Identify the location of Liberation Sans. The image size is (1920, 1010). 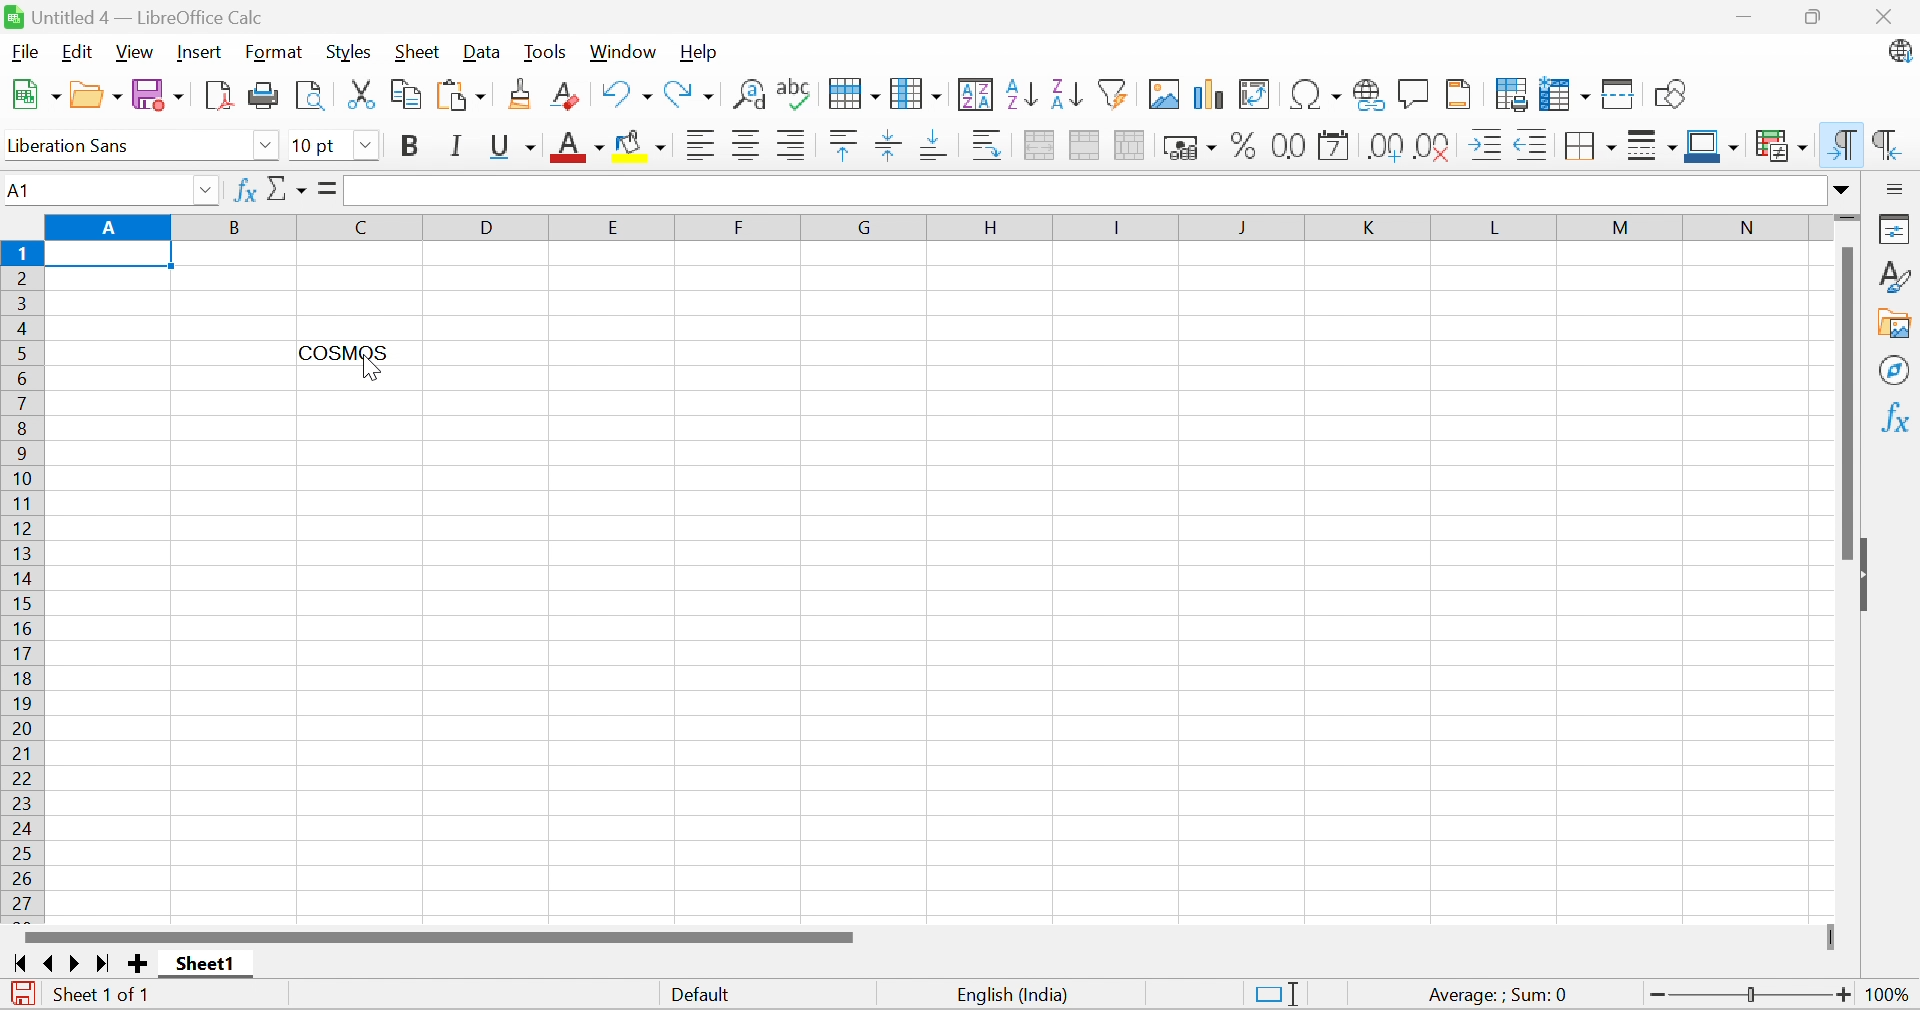
(82, 146).